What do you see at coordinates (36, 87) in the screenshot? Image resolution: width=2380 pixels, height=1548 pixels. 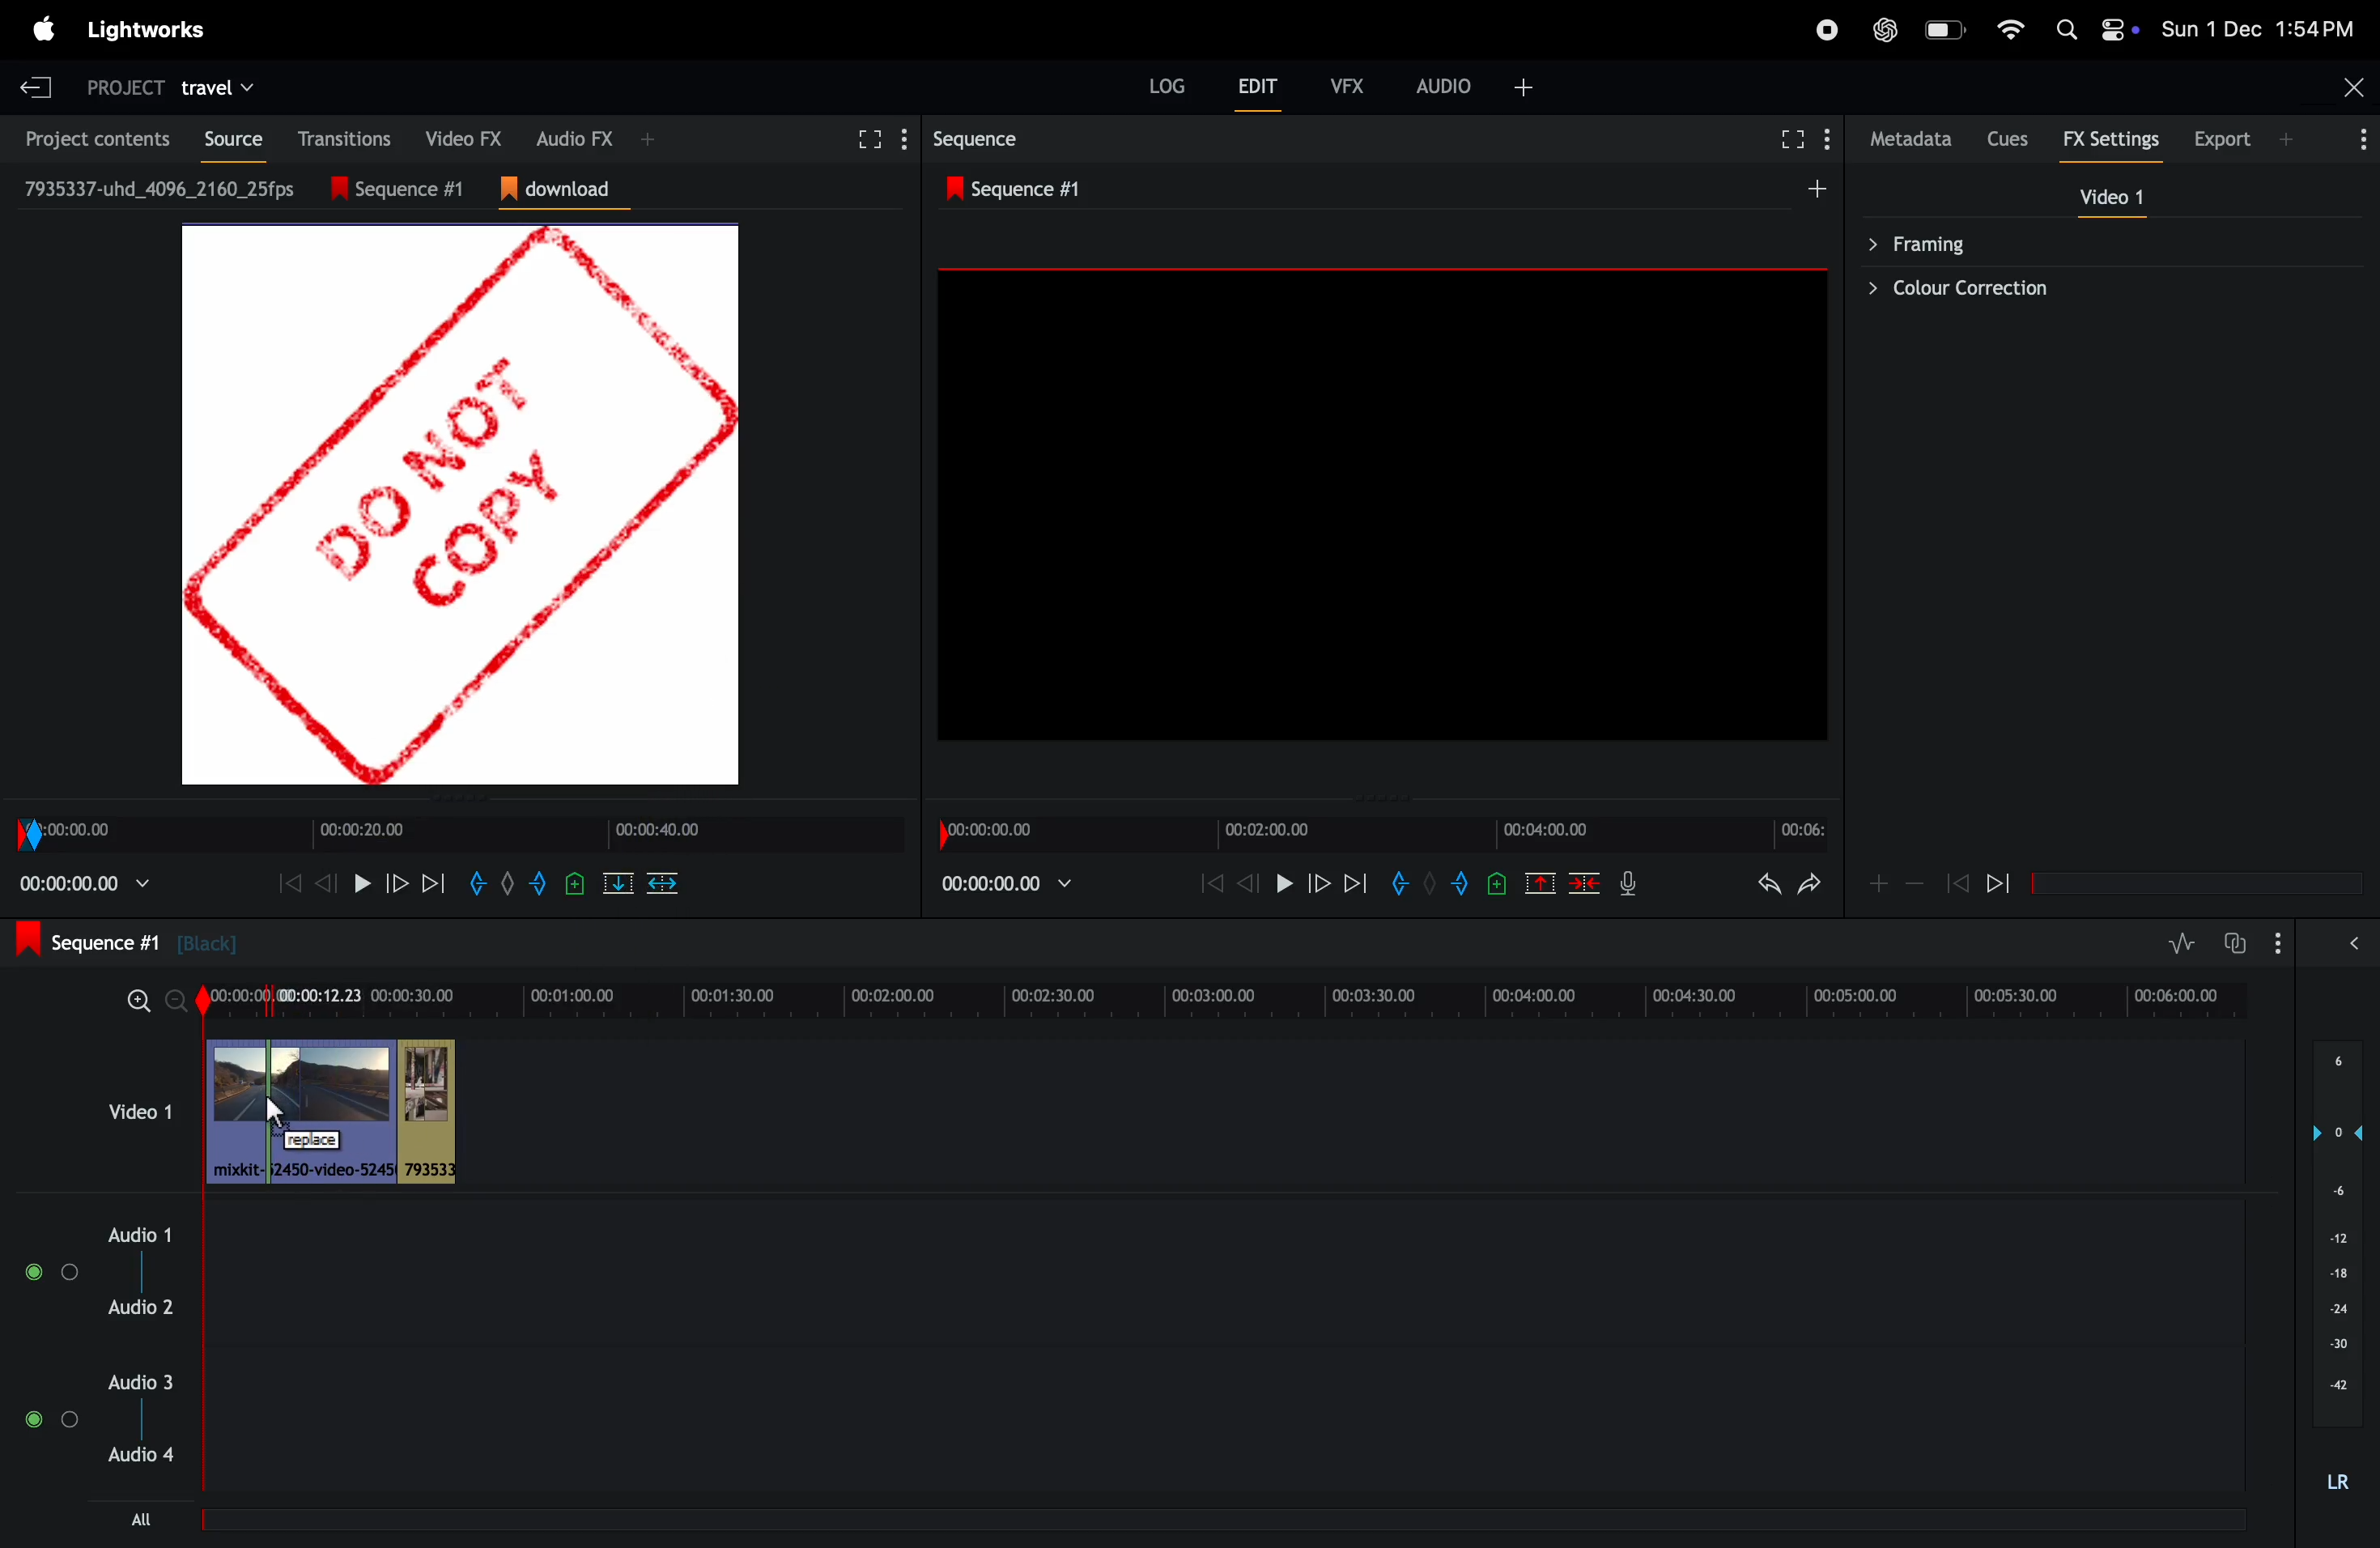 I see `exit` at bounding box center [36, 87].